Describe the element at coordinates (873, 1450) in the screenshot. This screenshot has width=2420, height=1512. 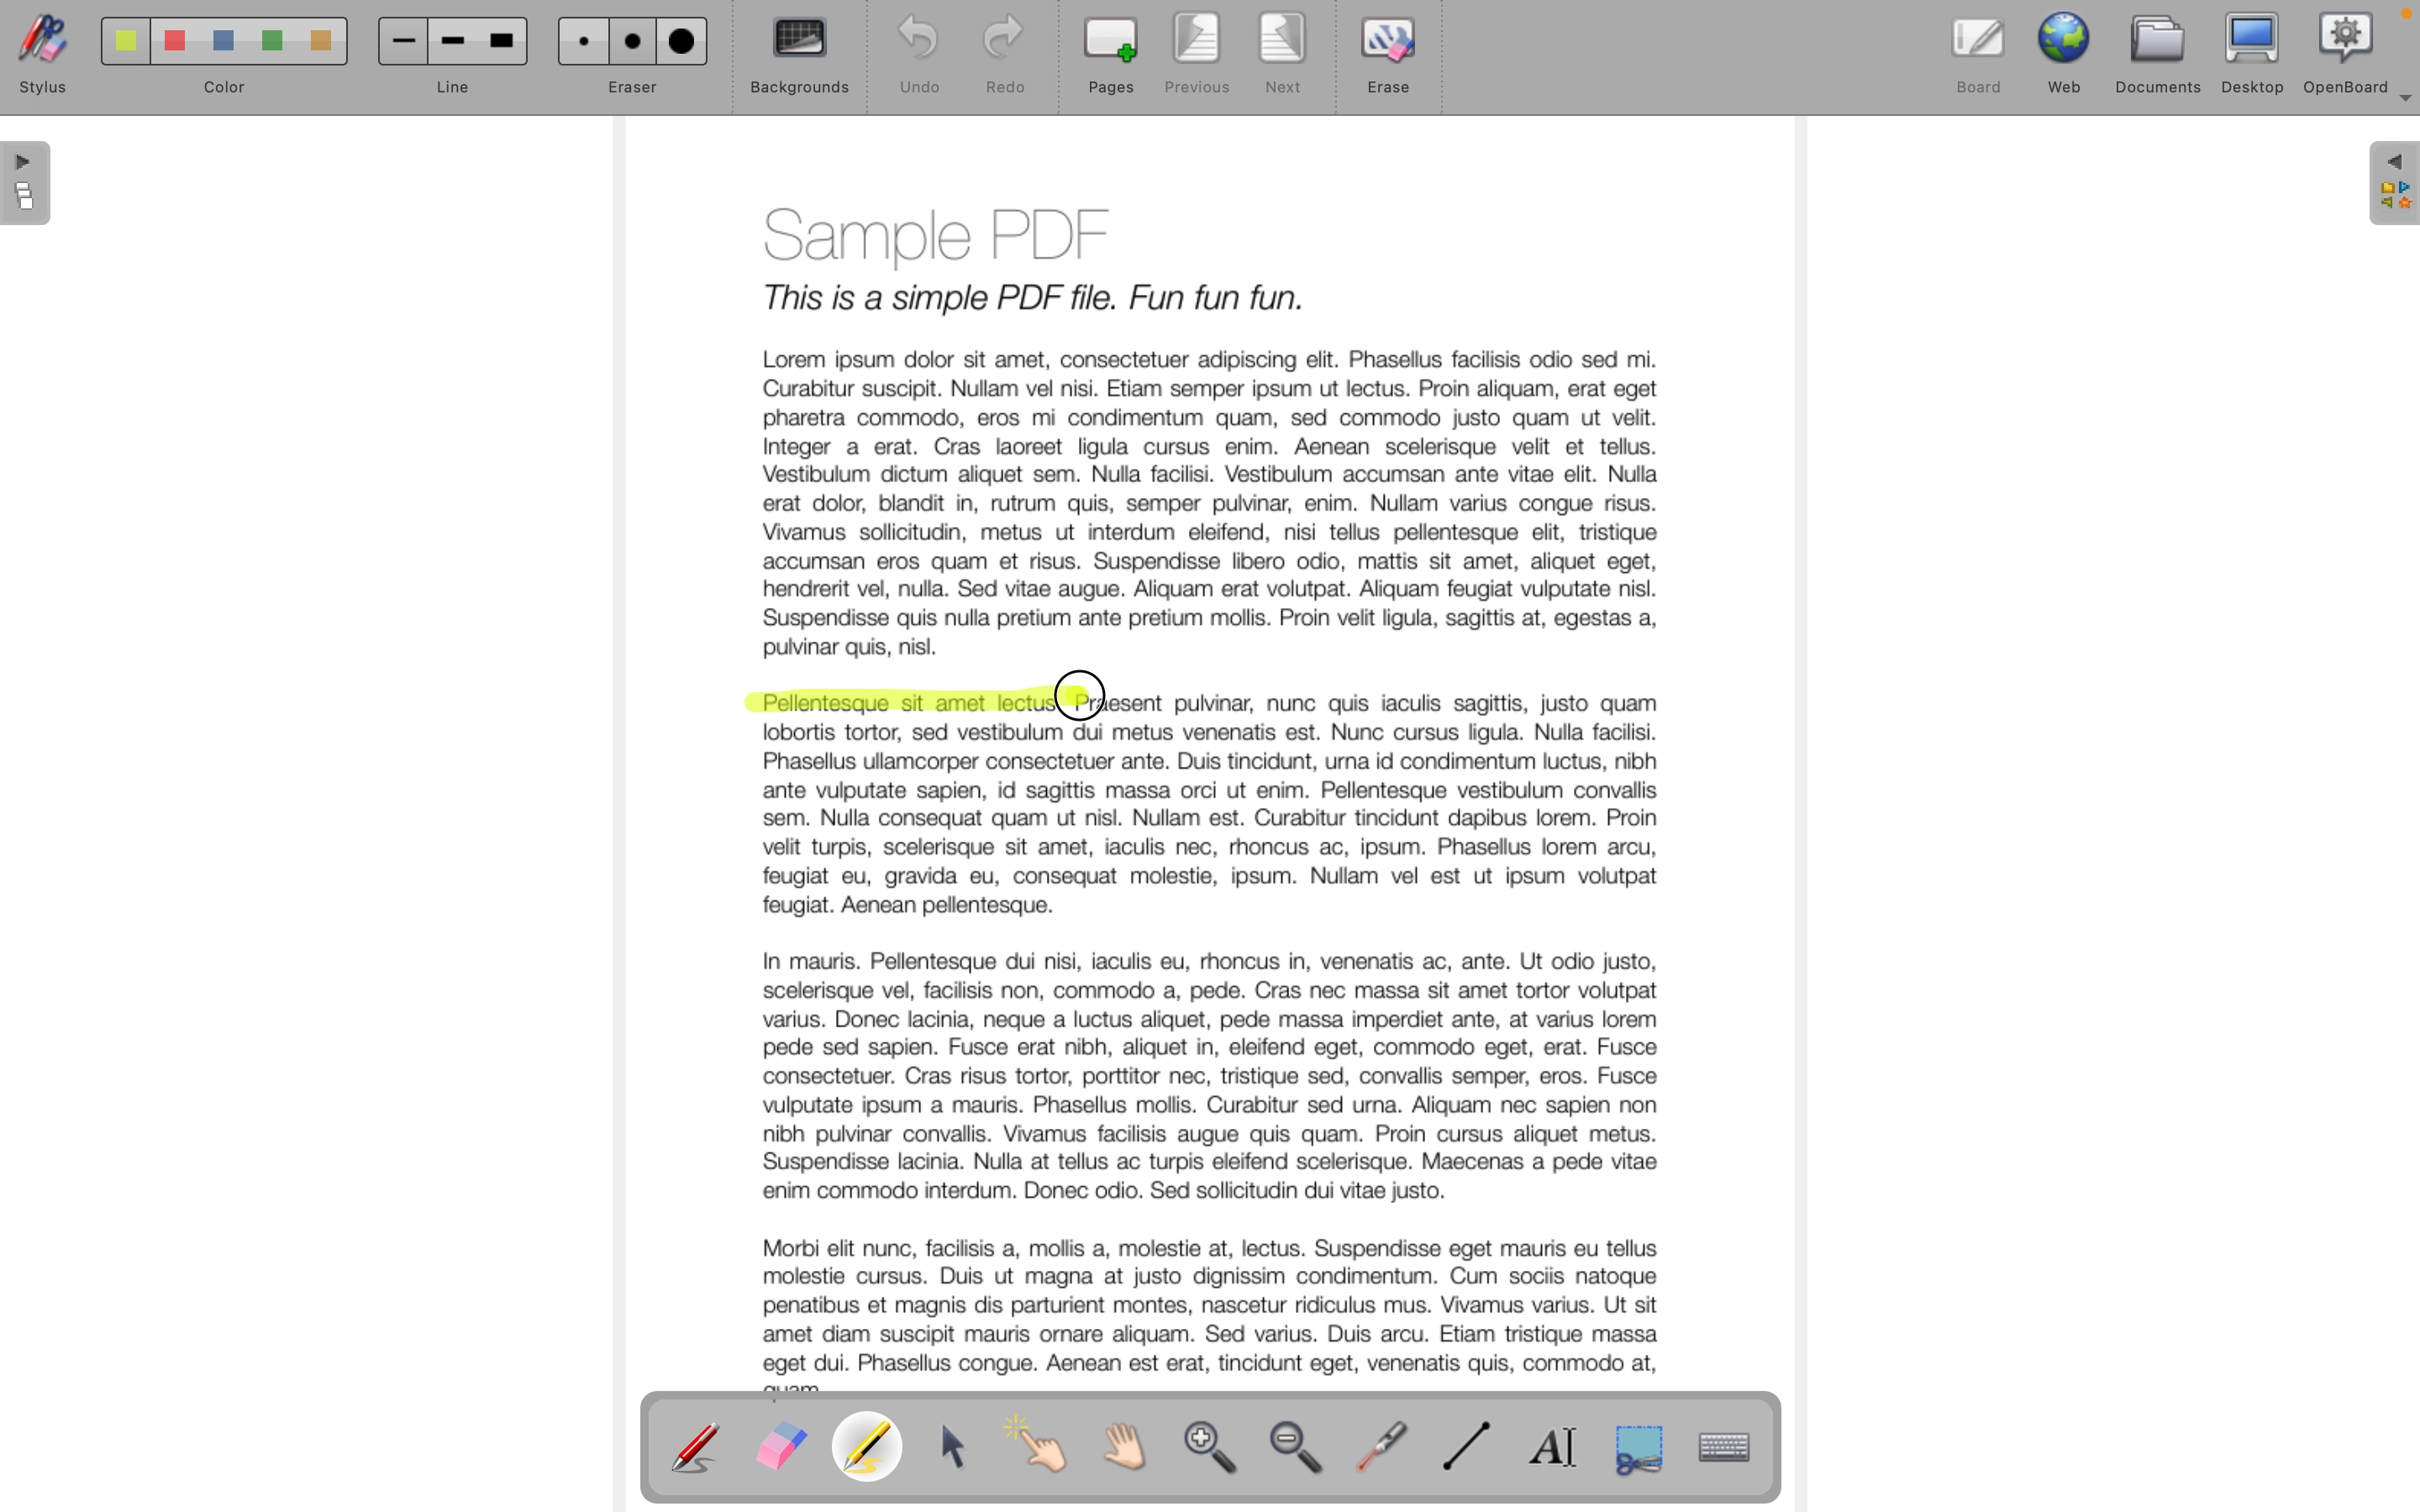
I see `highligth` at that location.